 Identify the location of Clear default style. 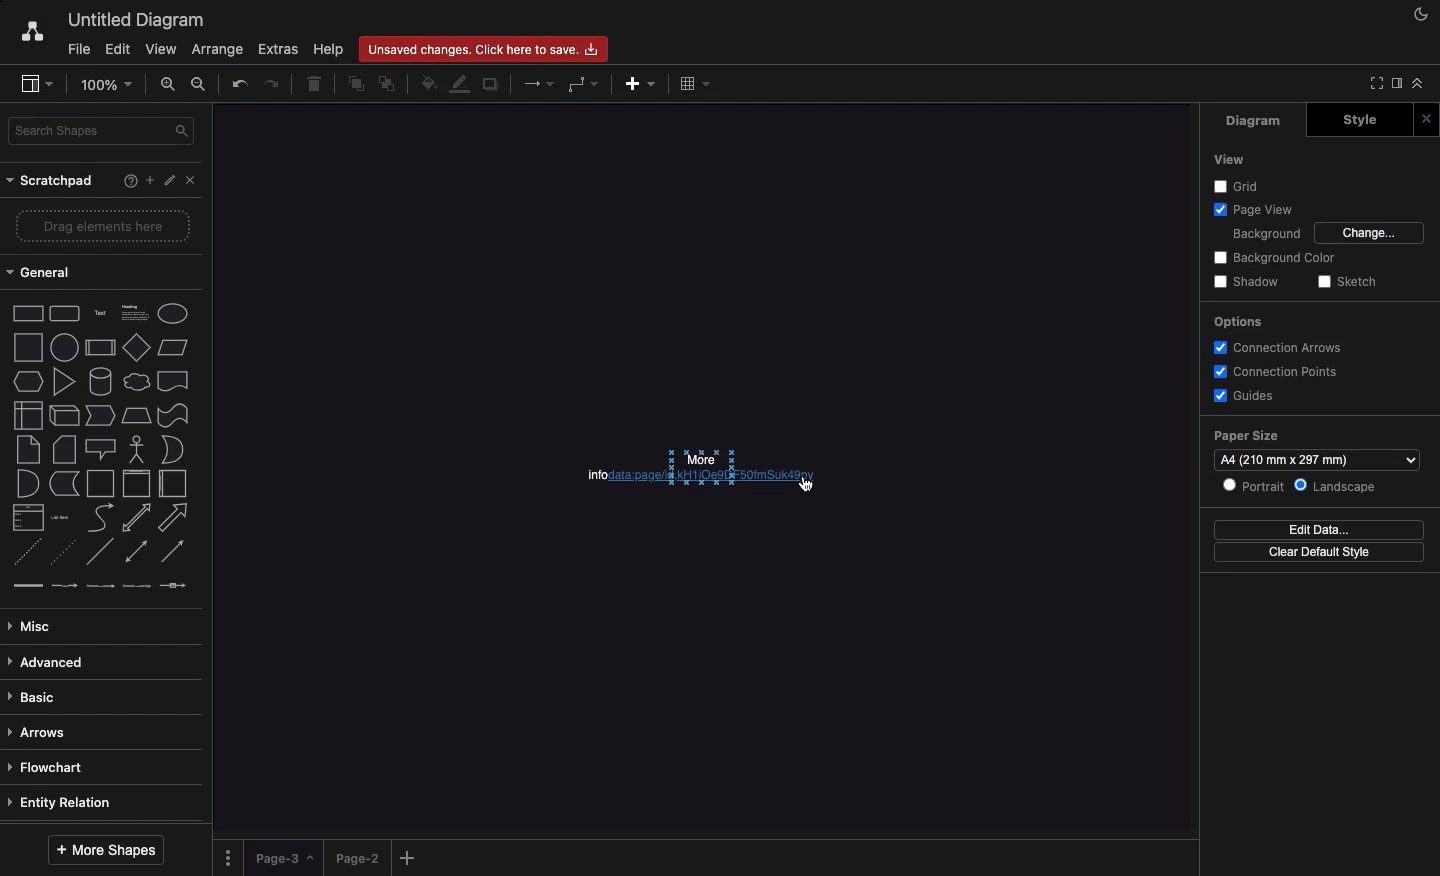
(1325, 552).